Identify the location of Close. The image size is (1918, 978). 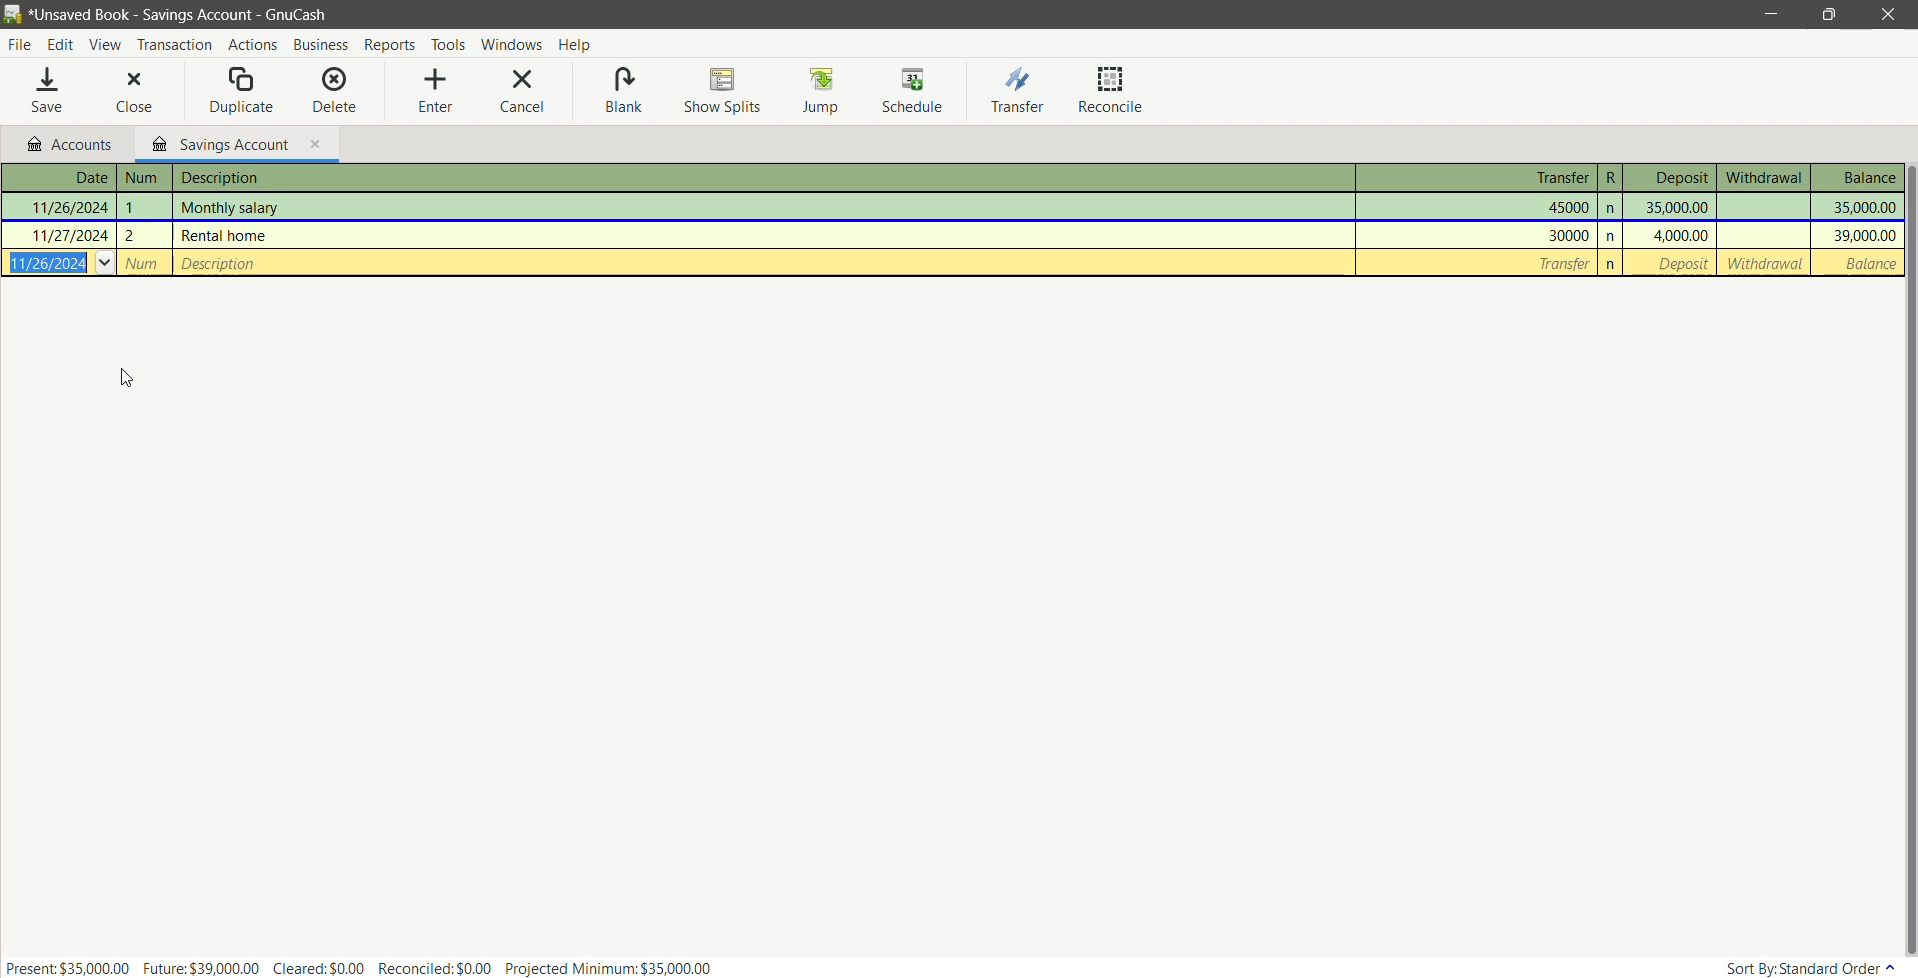
(1886, 14).